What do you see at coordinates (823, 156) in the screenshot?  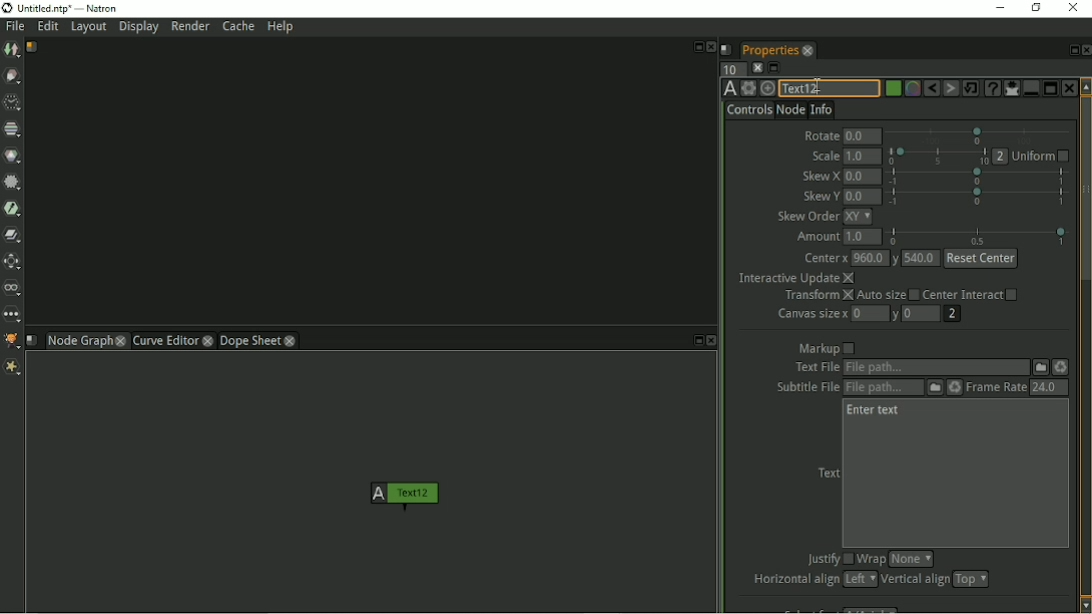 I see `Scale` at bounding box center [823, 156].